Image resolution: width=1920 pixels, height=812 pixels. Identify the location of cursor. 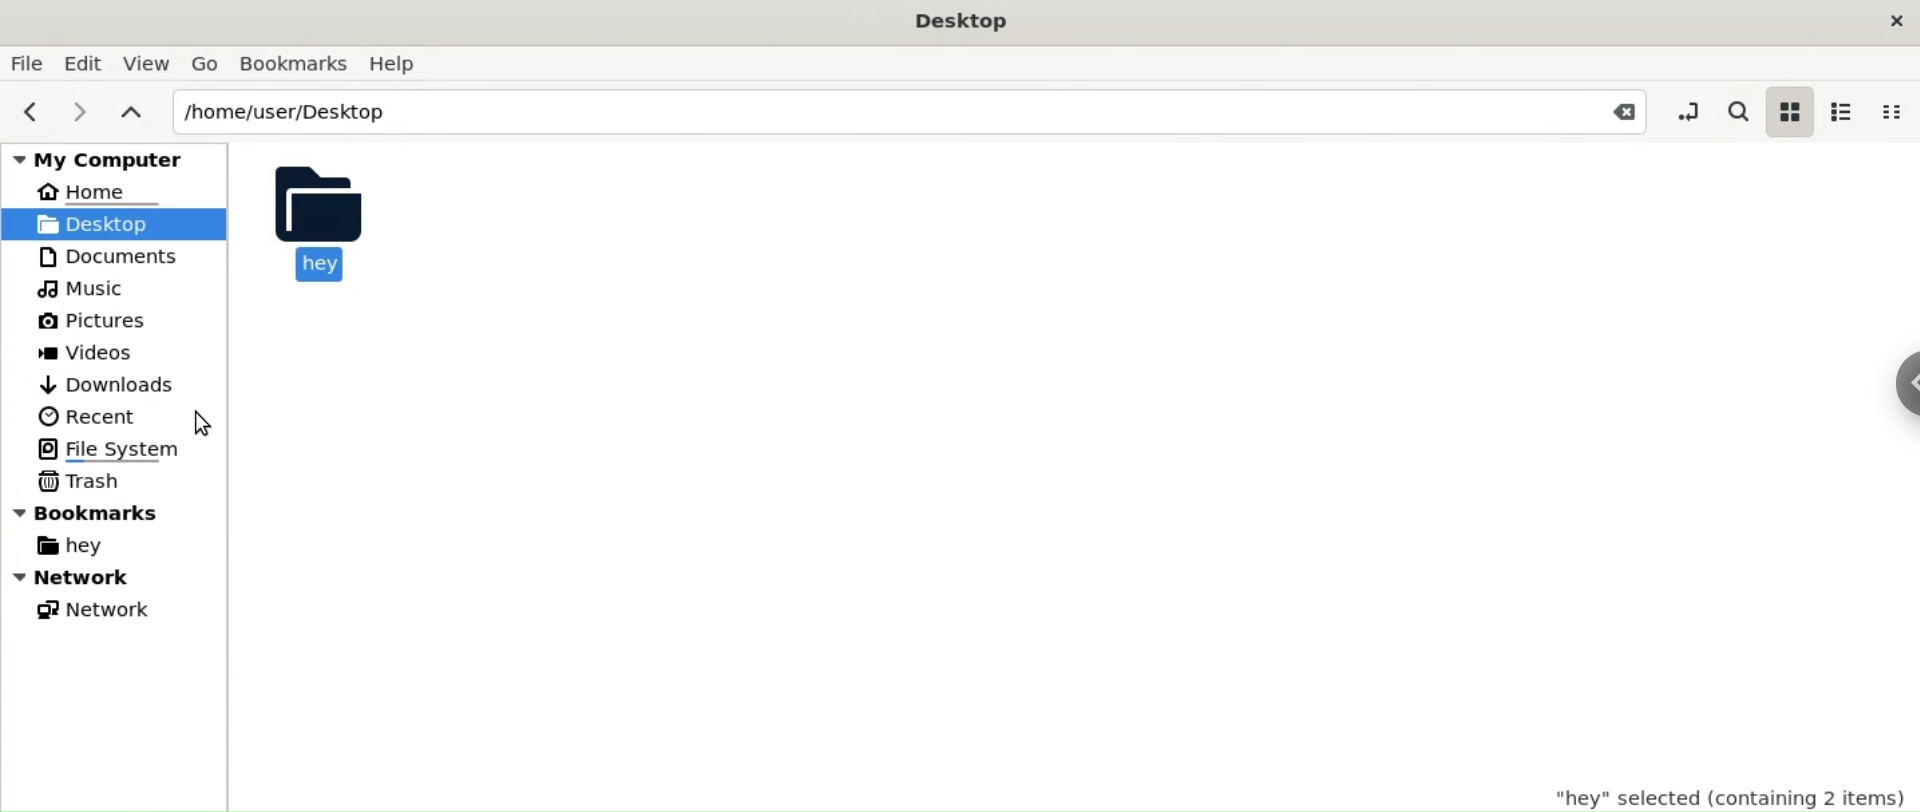
(208, 422).